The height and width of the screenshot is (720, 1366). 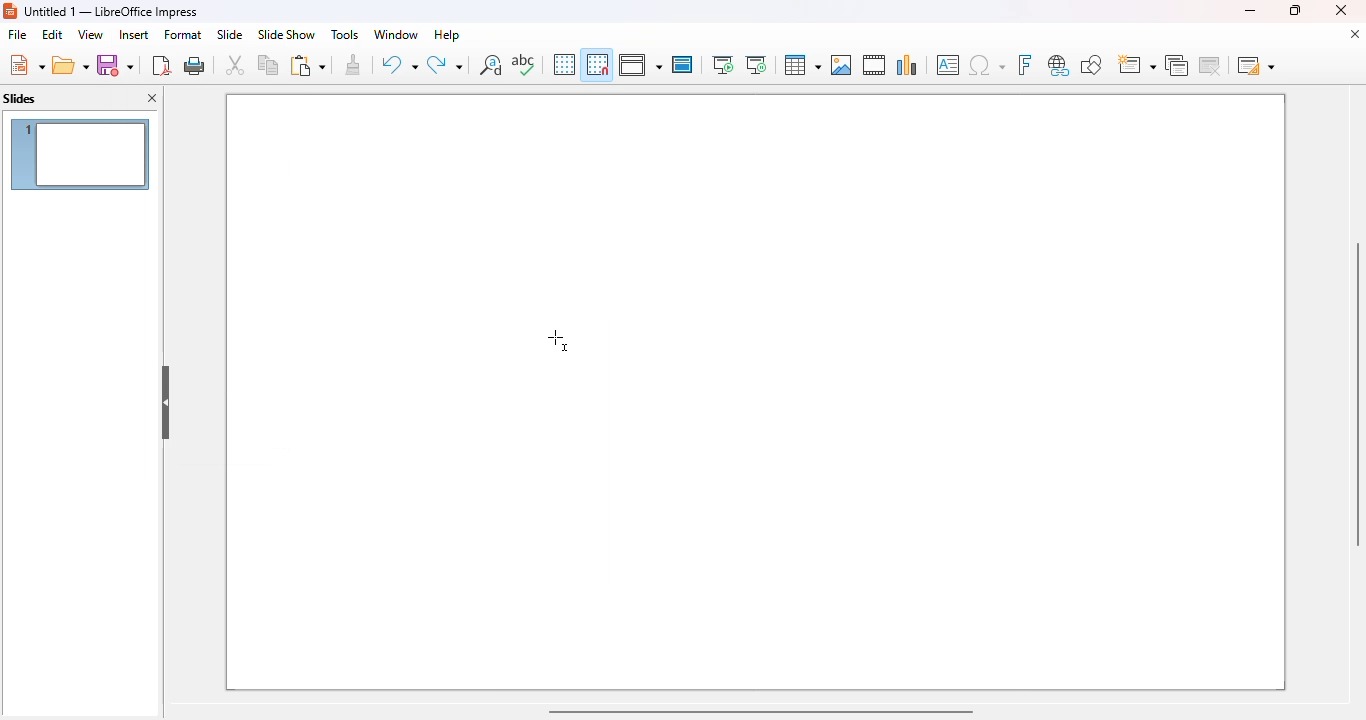 I want to click on vertical scroll bar, so click(x=1354, y=394).